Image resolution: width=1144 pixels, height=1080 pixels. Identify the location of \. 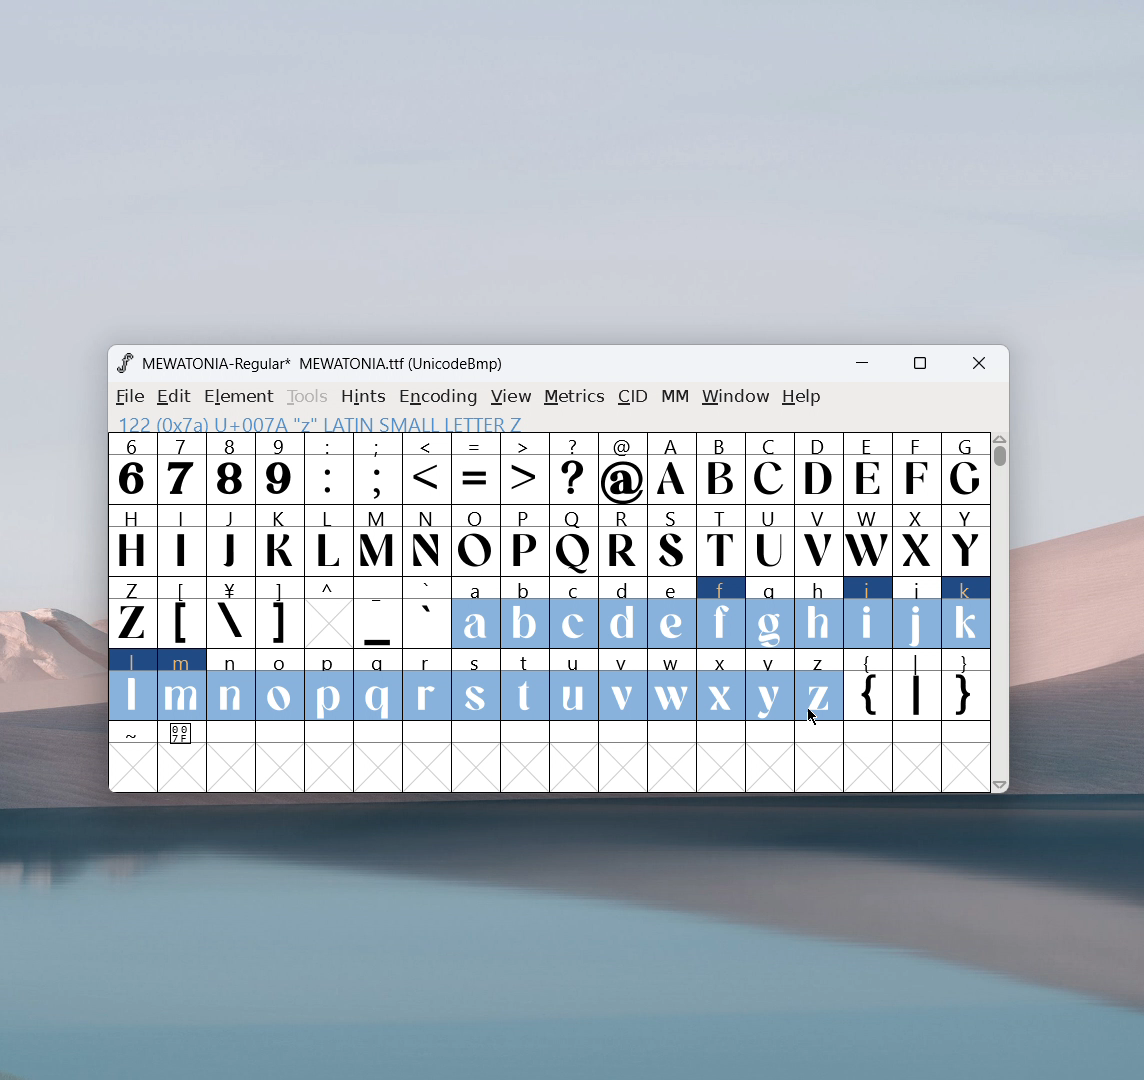
(230, 613).